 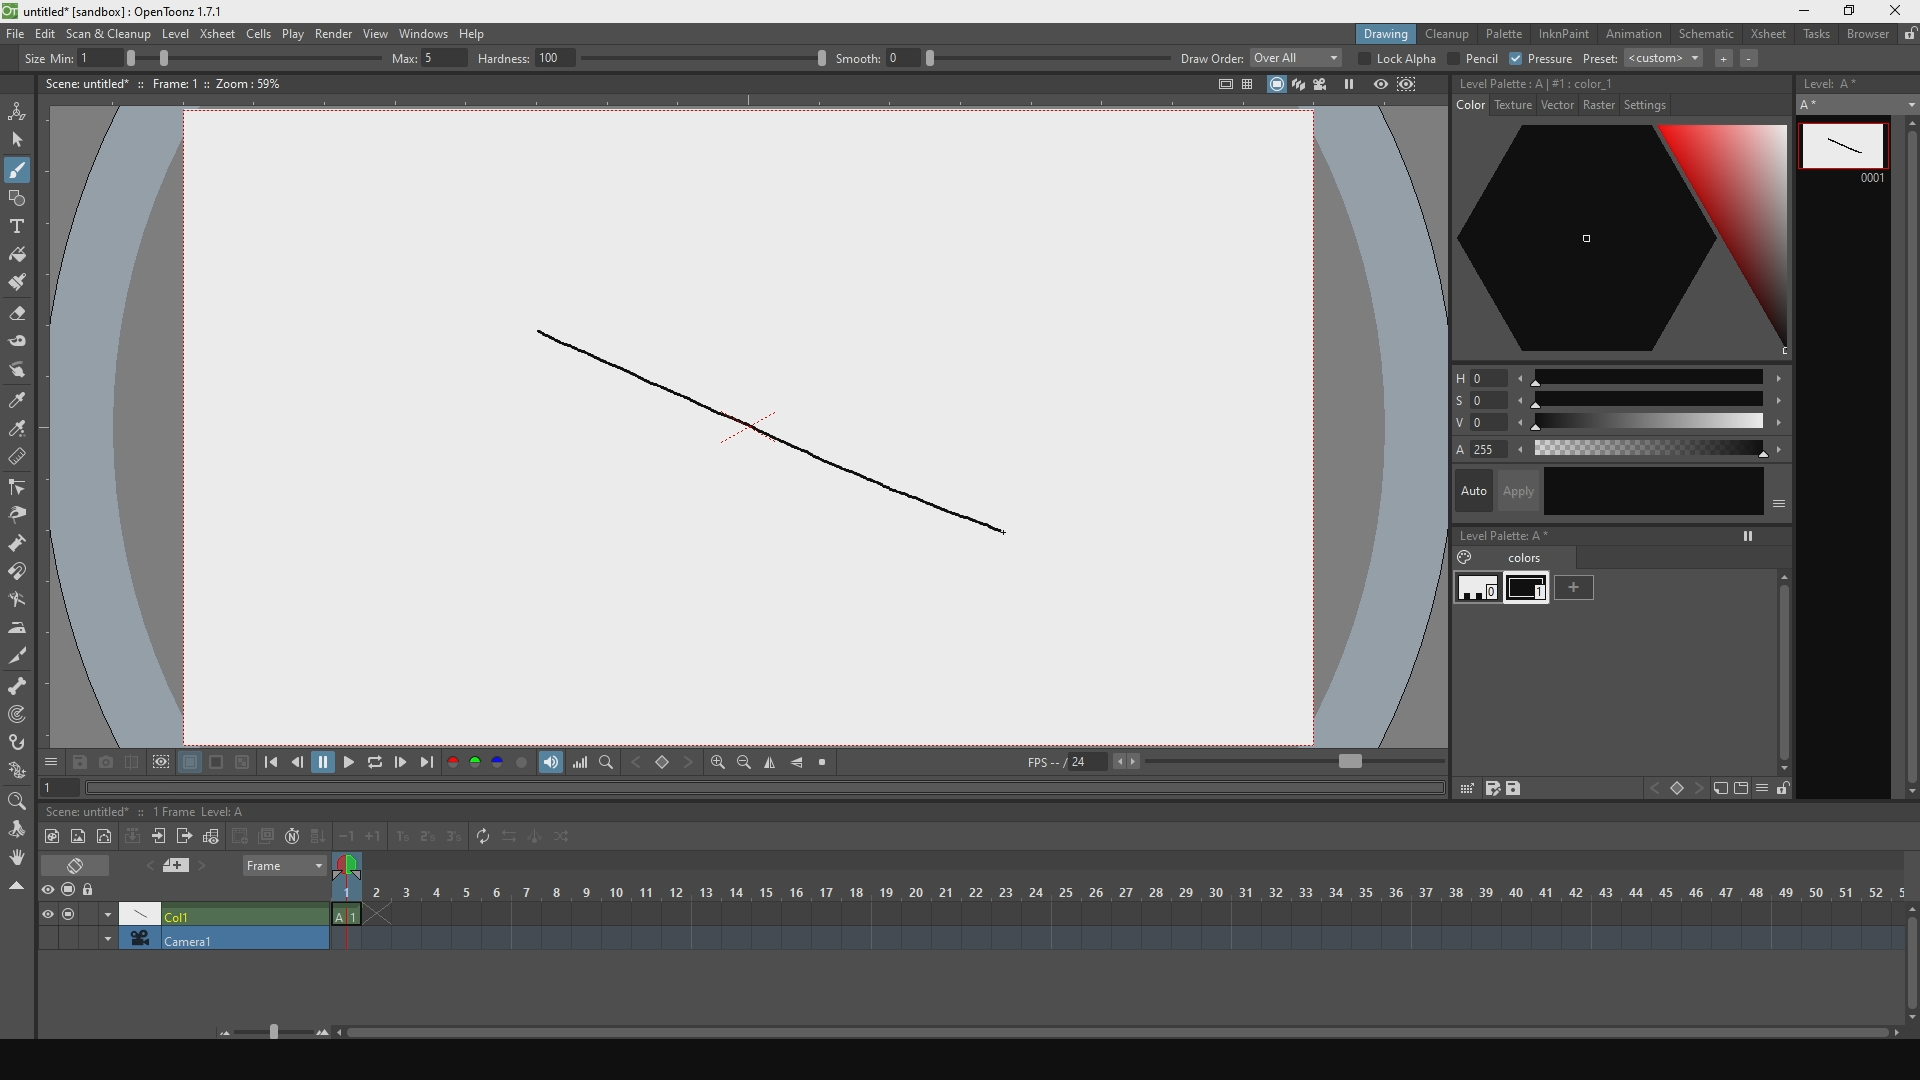 I want to click on skip to the next point, so click(x=430, y=764).